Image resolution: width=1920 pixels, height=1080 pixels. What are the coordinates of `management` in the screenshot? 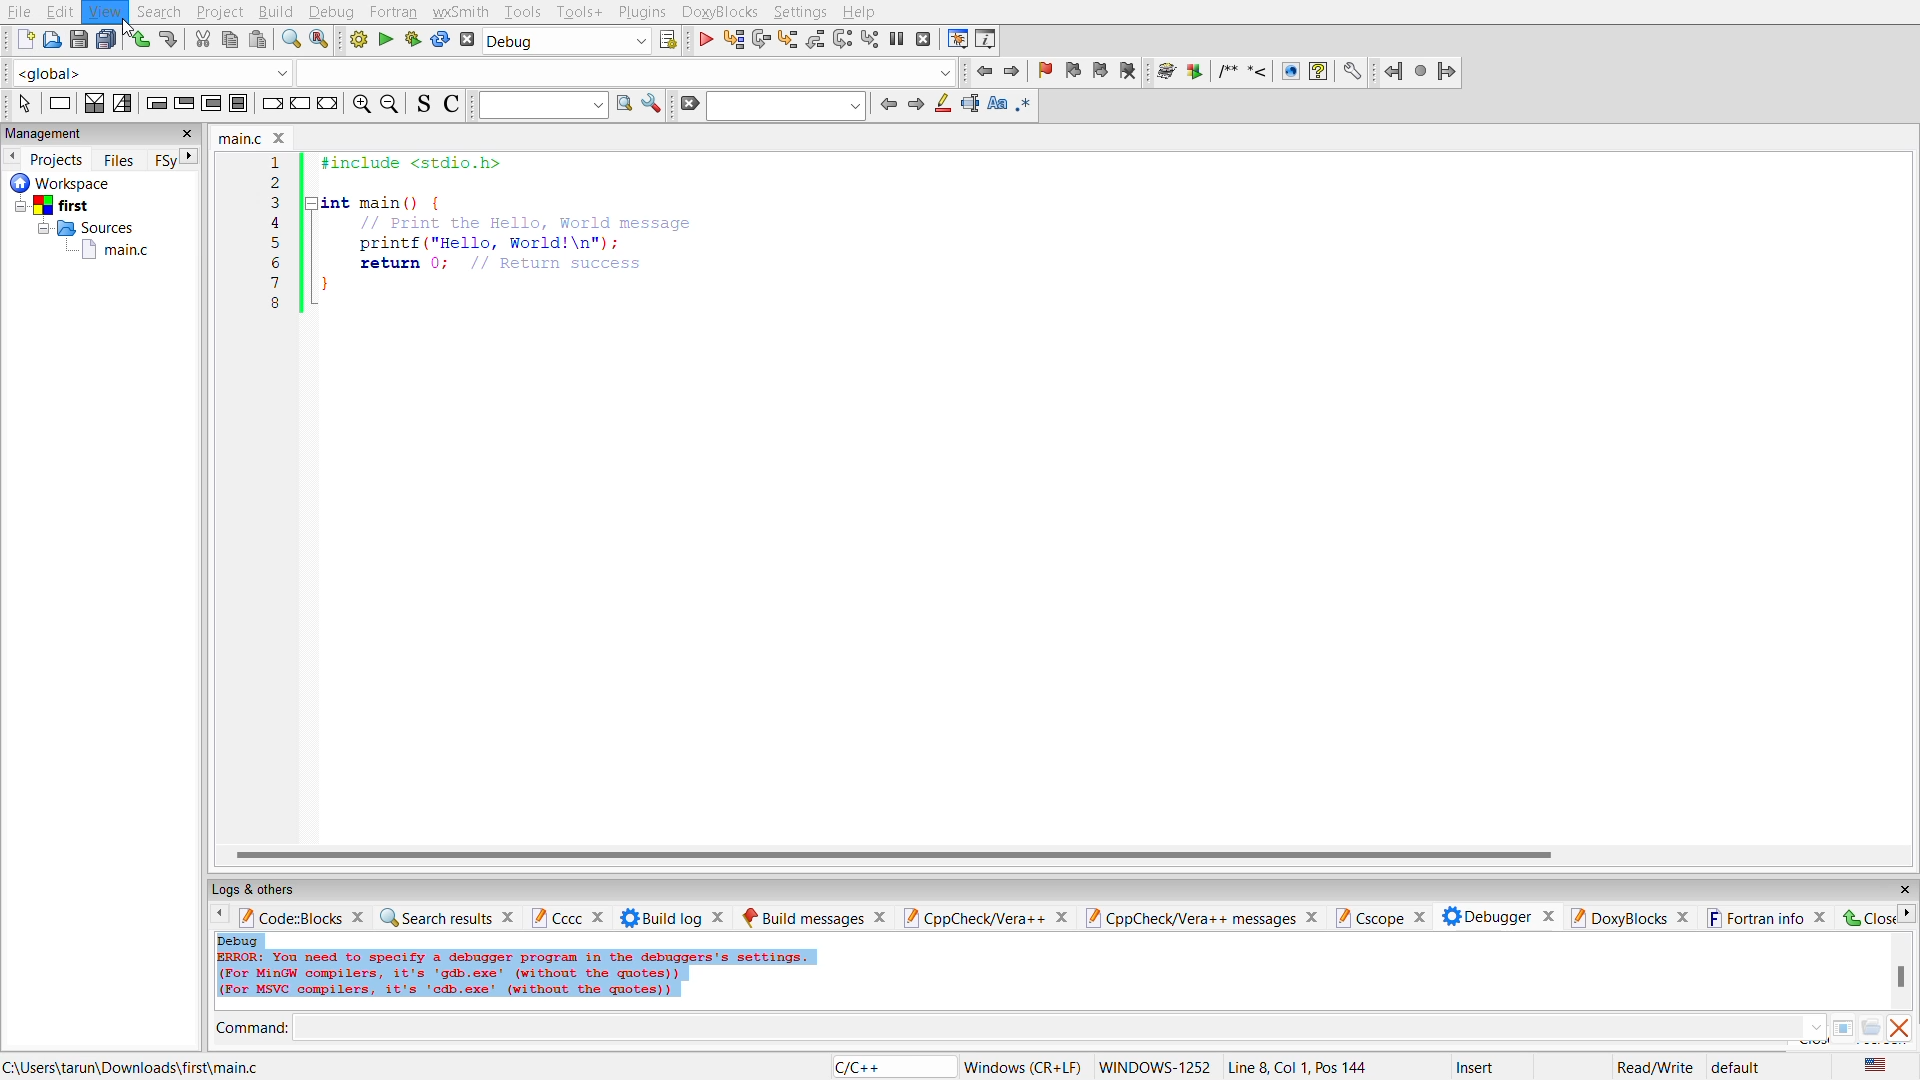 It's located at (41, 131).